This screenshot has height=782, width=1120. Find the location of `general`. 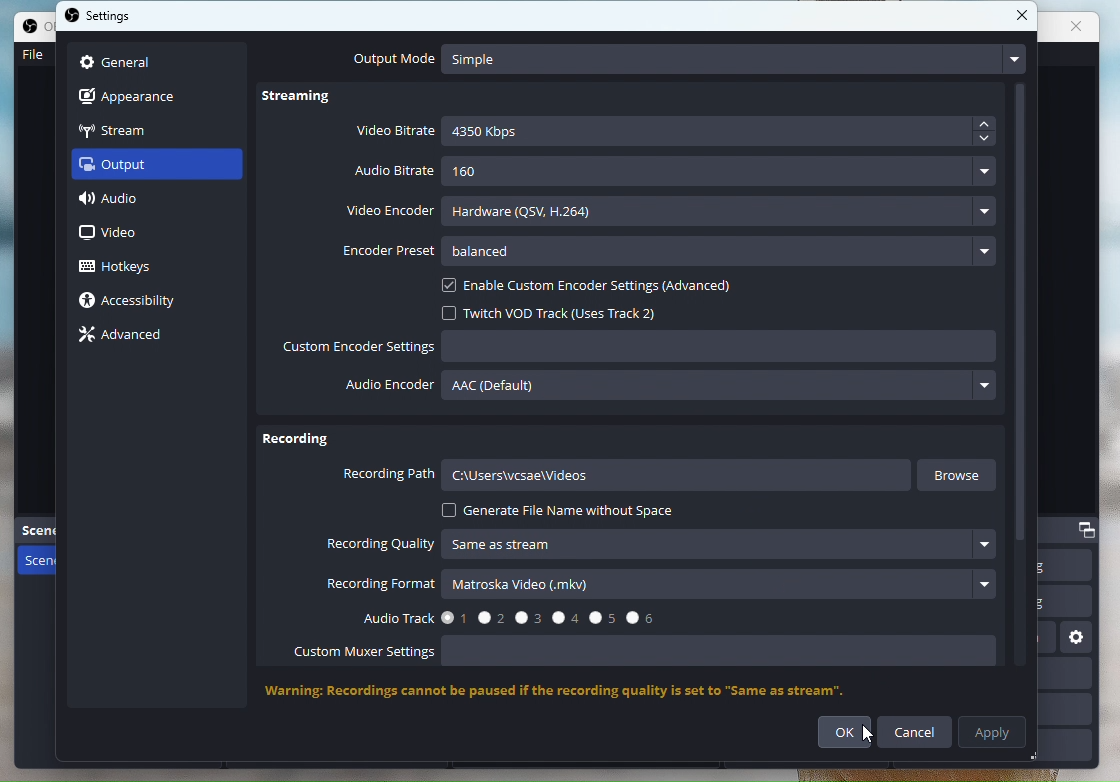

general is located at coordinates (118, 60).